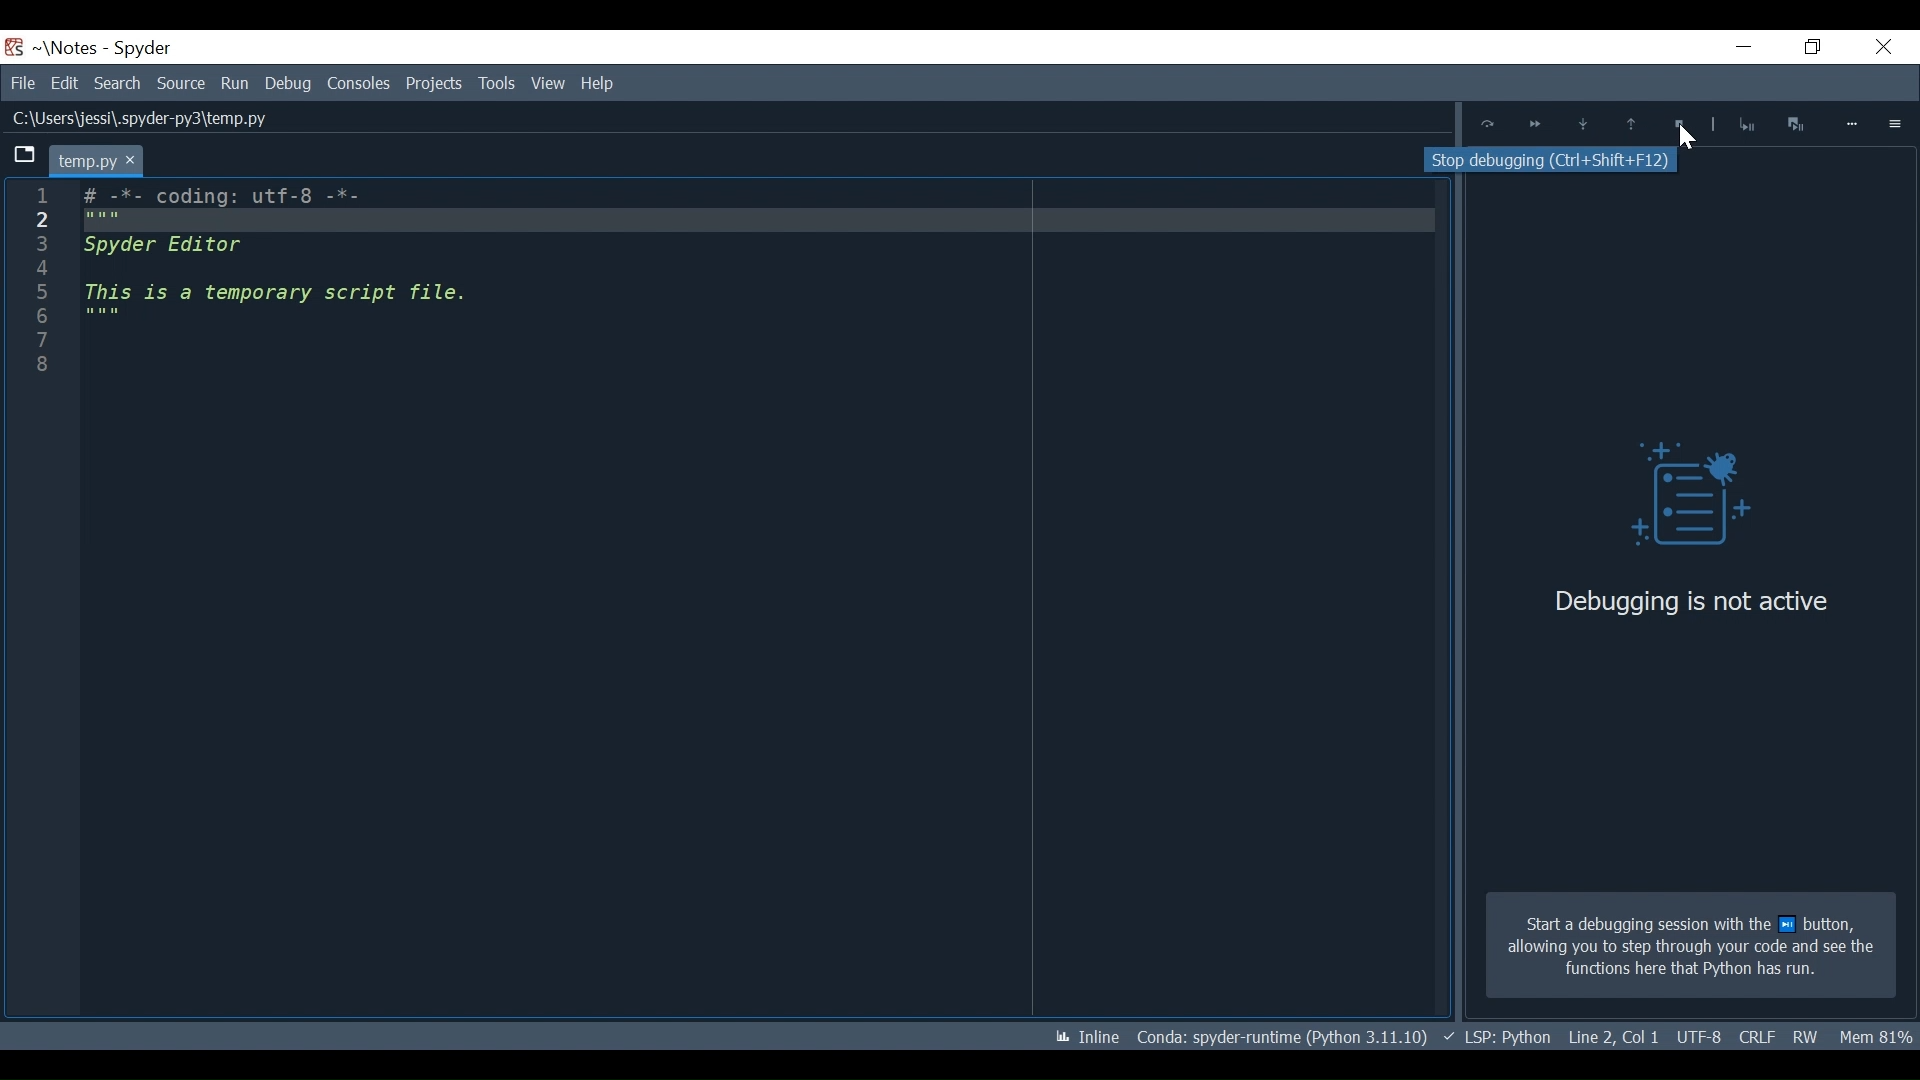 This screenshot has height=1080, width=1920. I want to click on Spyder Desktop Icon, so click(14, 47).